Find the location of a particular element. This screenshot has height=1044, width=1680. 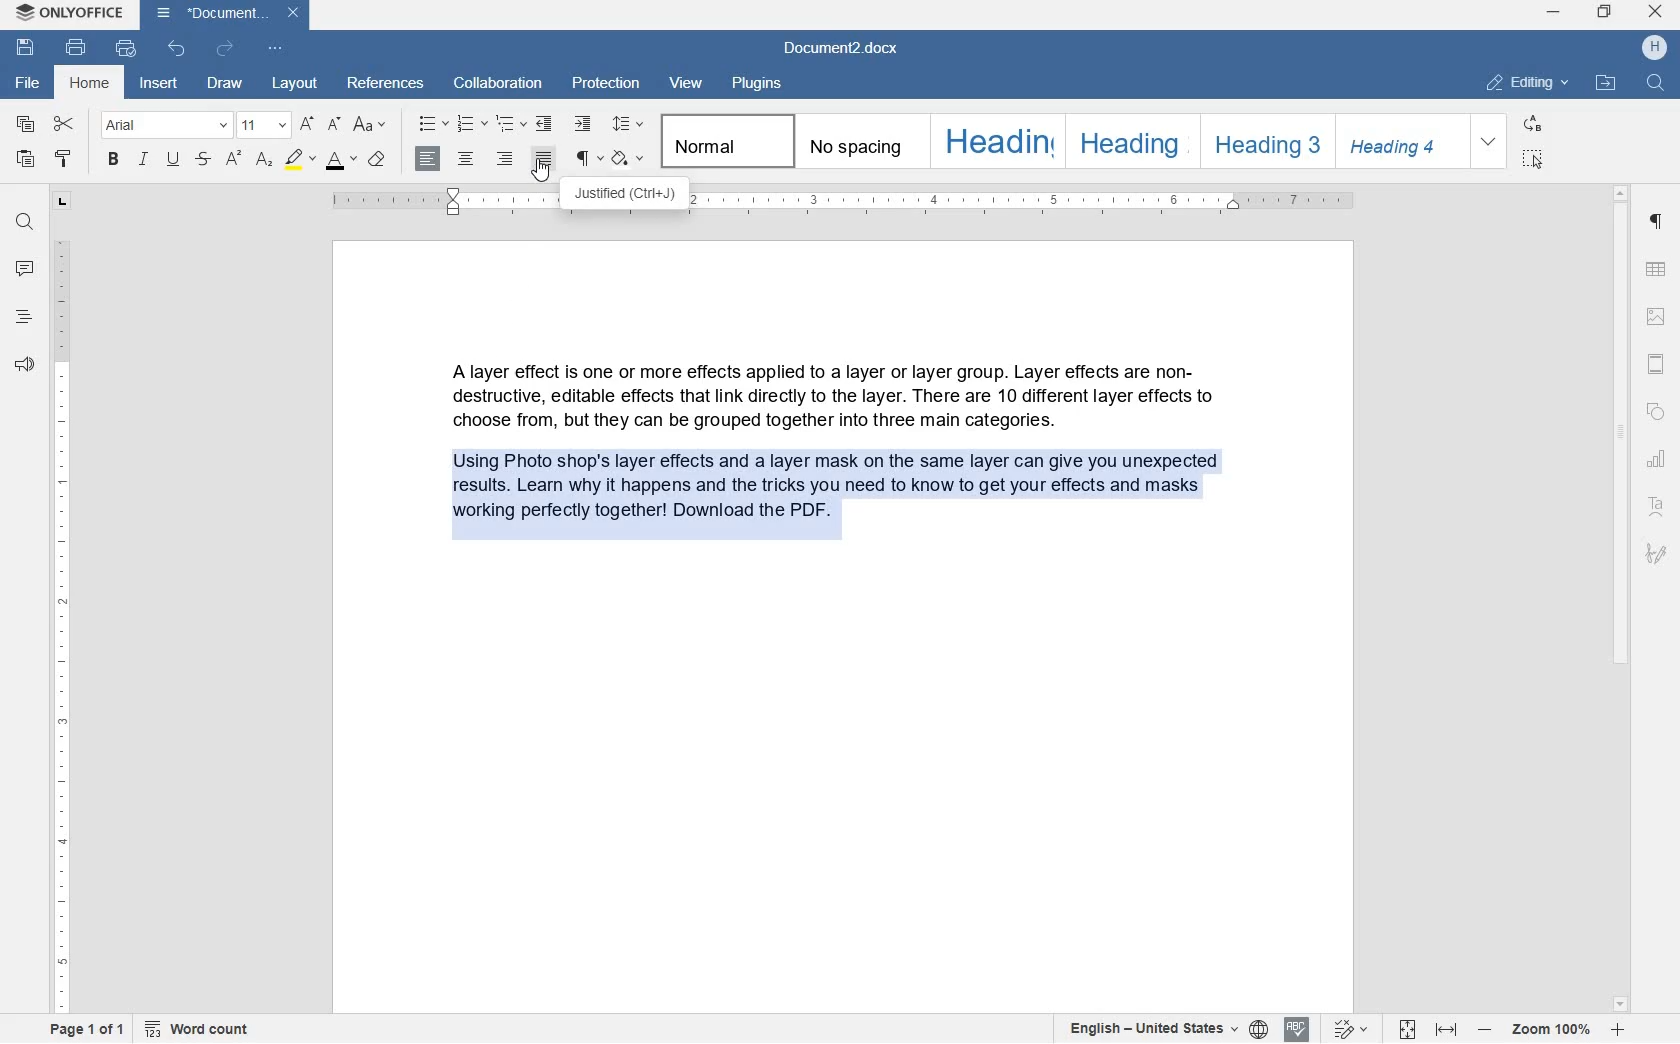

TAB STOP is located at coordinates (62, 201).